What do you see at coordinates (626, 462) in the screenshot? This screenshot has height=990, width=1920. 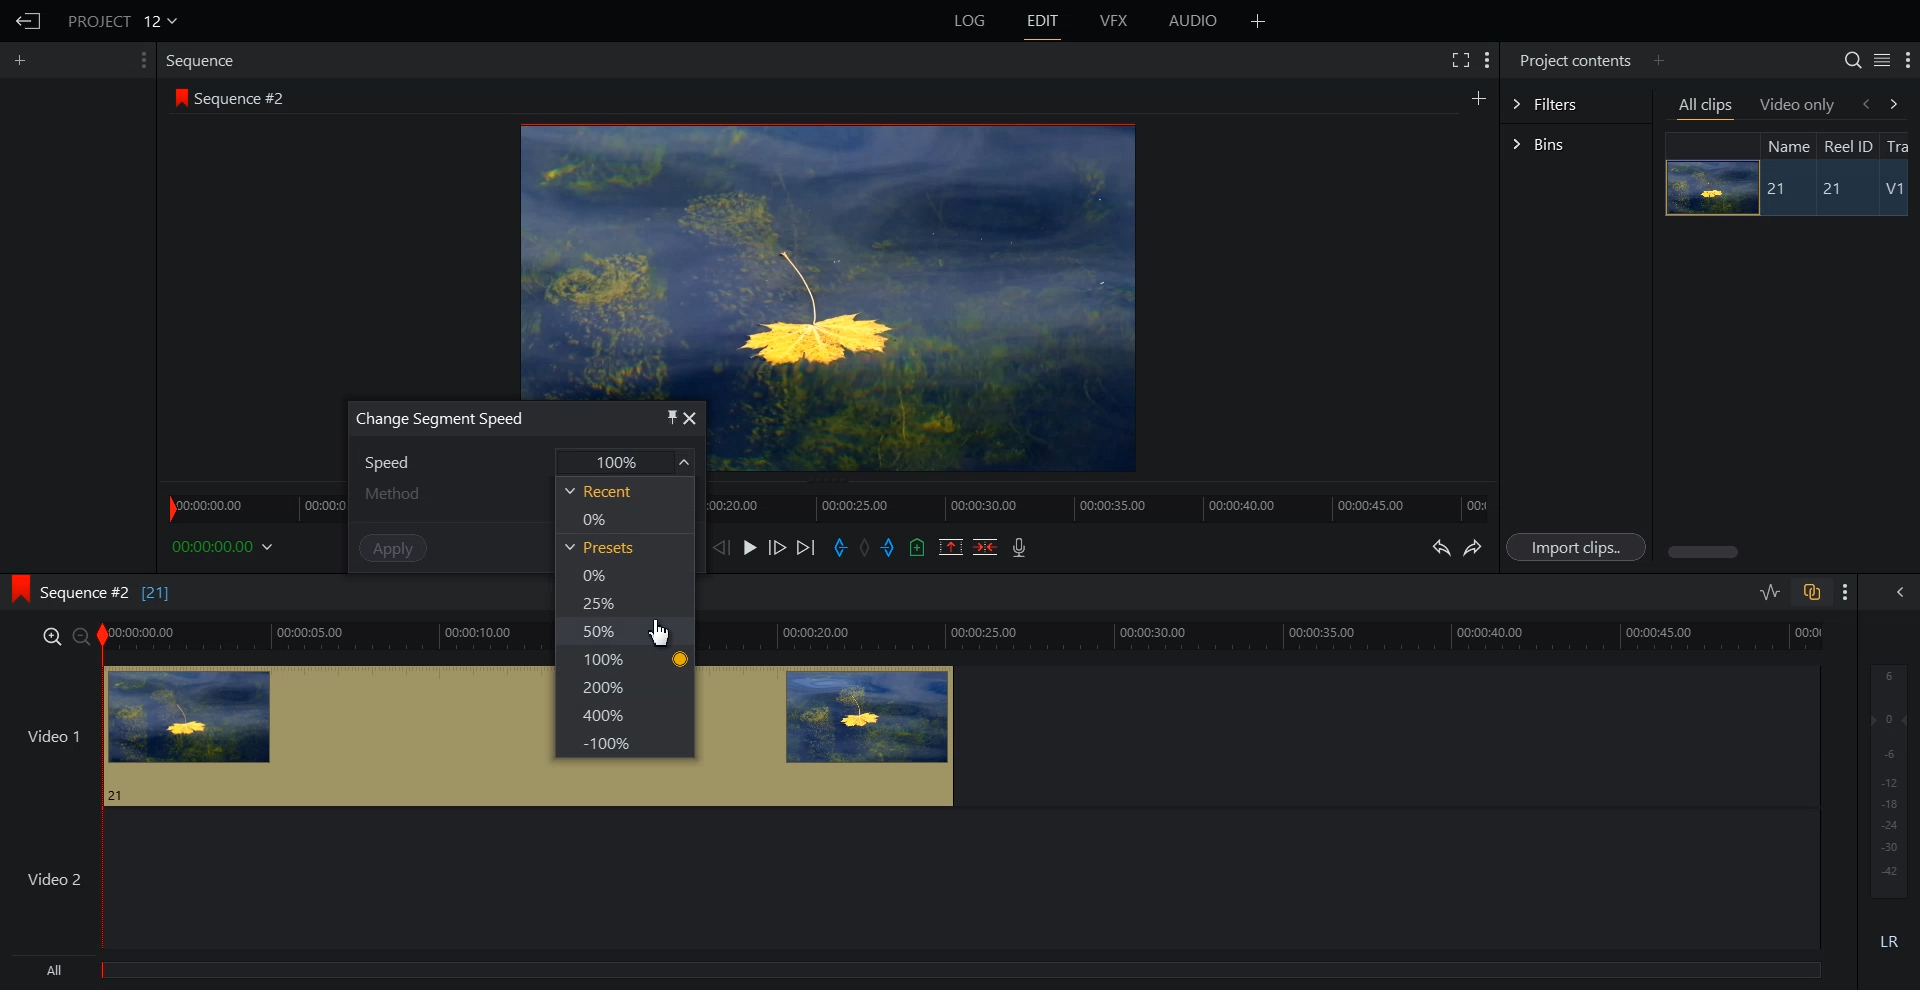 I see `100%` at bounding box center [626, 462].